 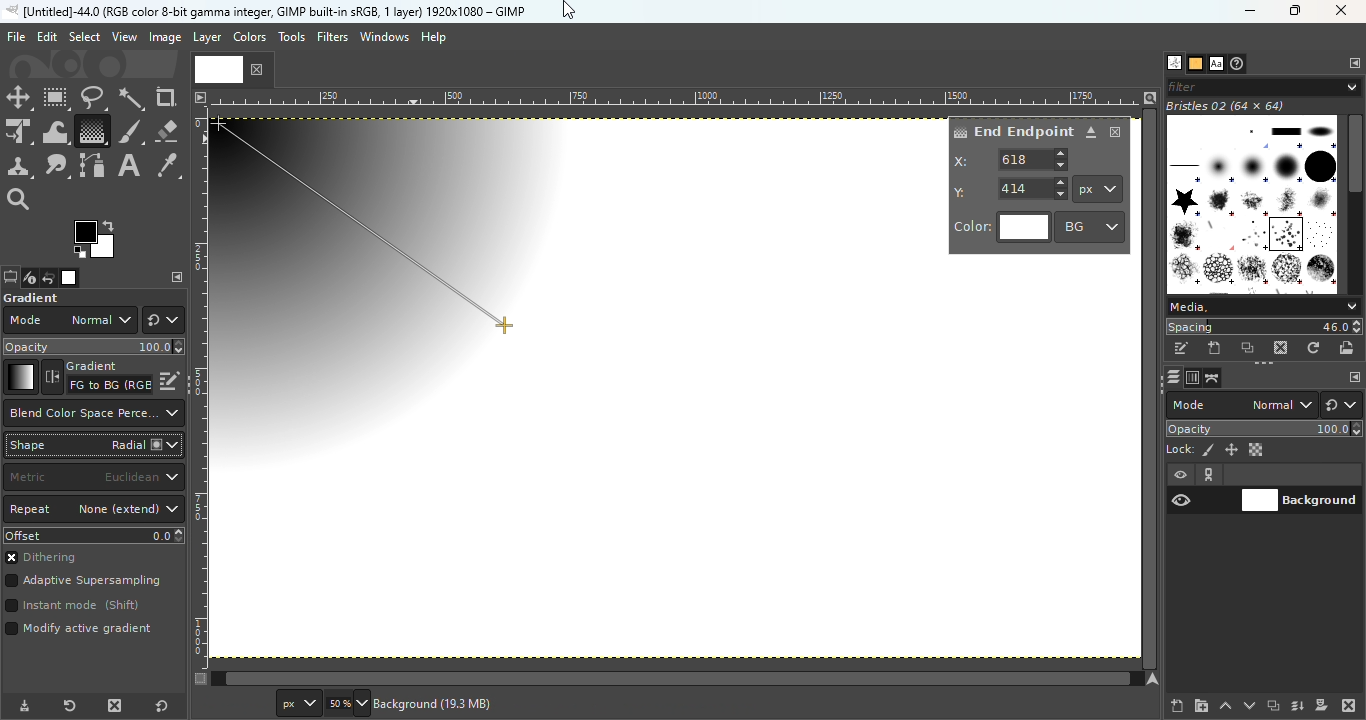 I want to click on End Endpoint, so click(x=1012, y=130).